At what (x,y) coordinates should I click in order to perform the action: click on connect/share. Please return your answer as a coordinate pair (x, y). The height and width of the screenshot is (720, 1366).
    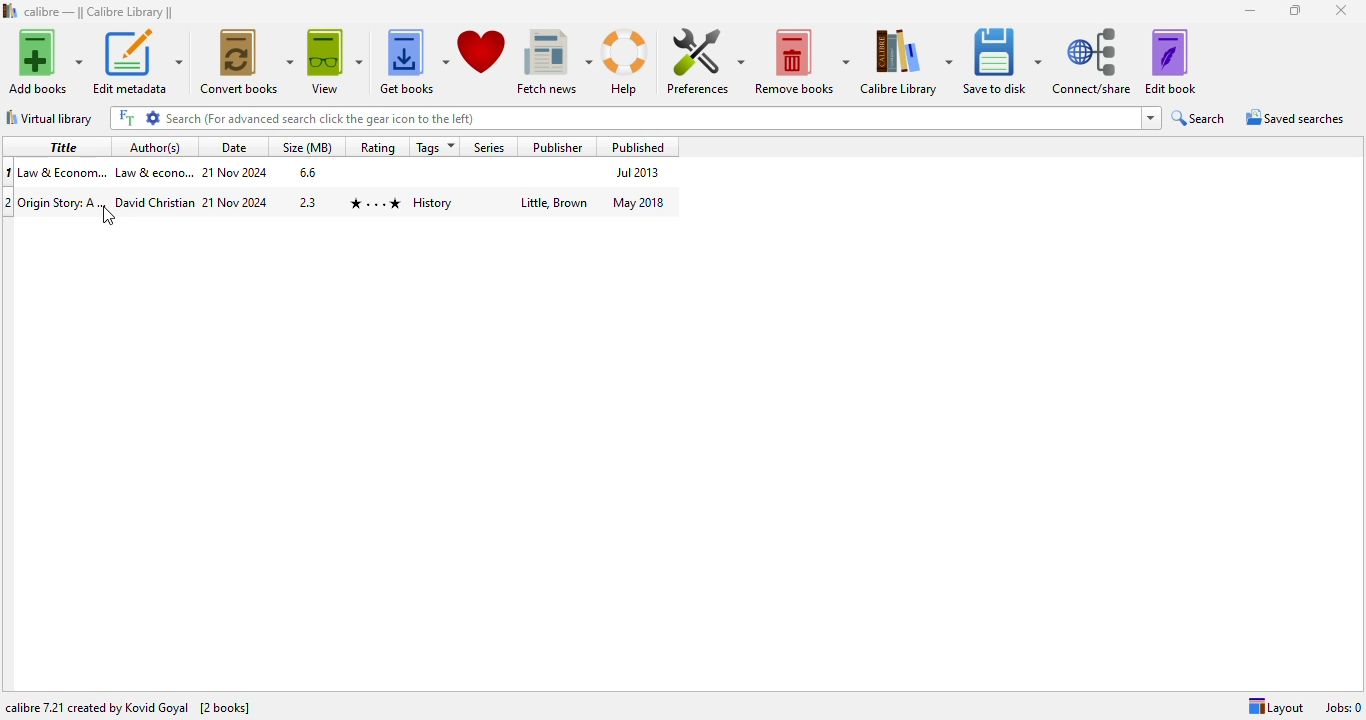
    Looking at the image, I should click on (1092, 62).